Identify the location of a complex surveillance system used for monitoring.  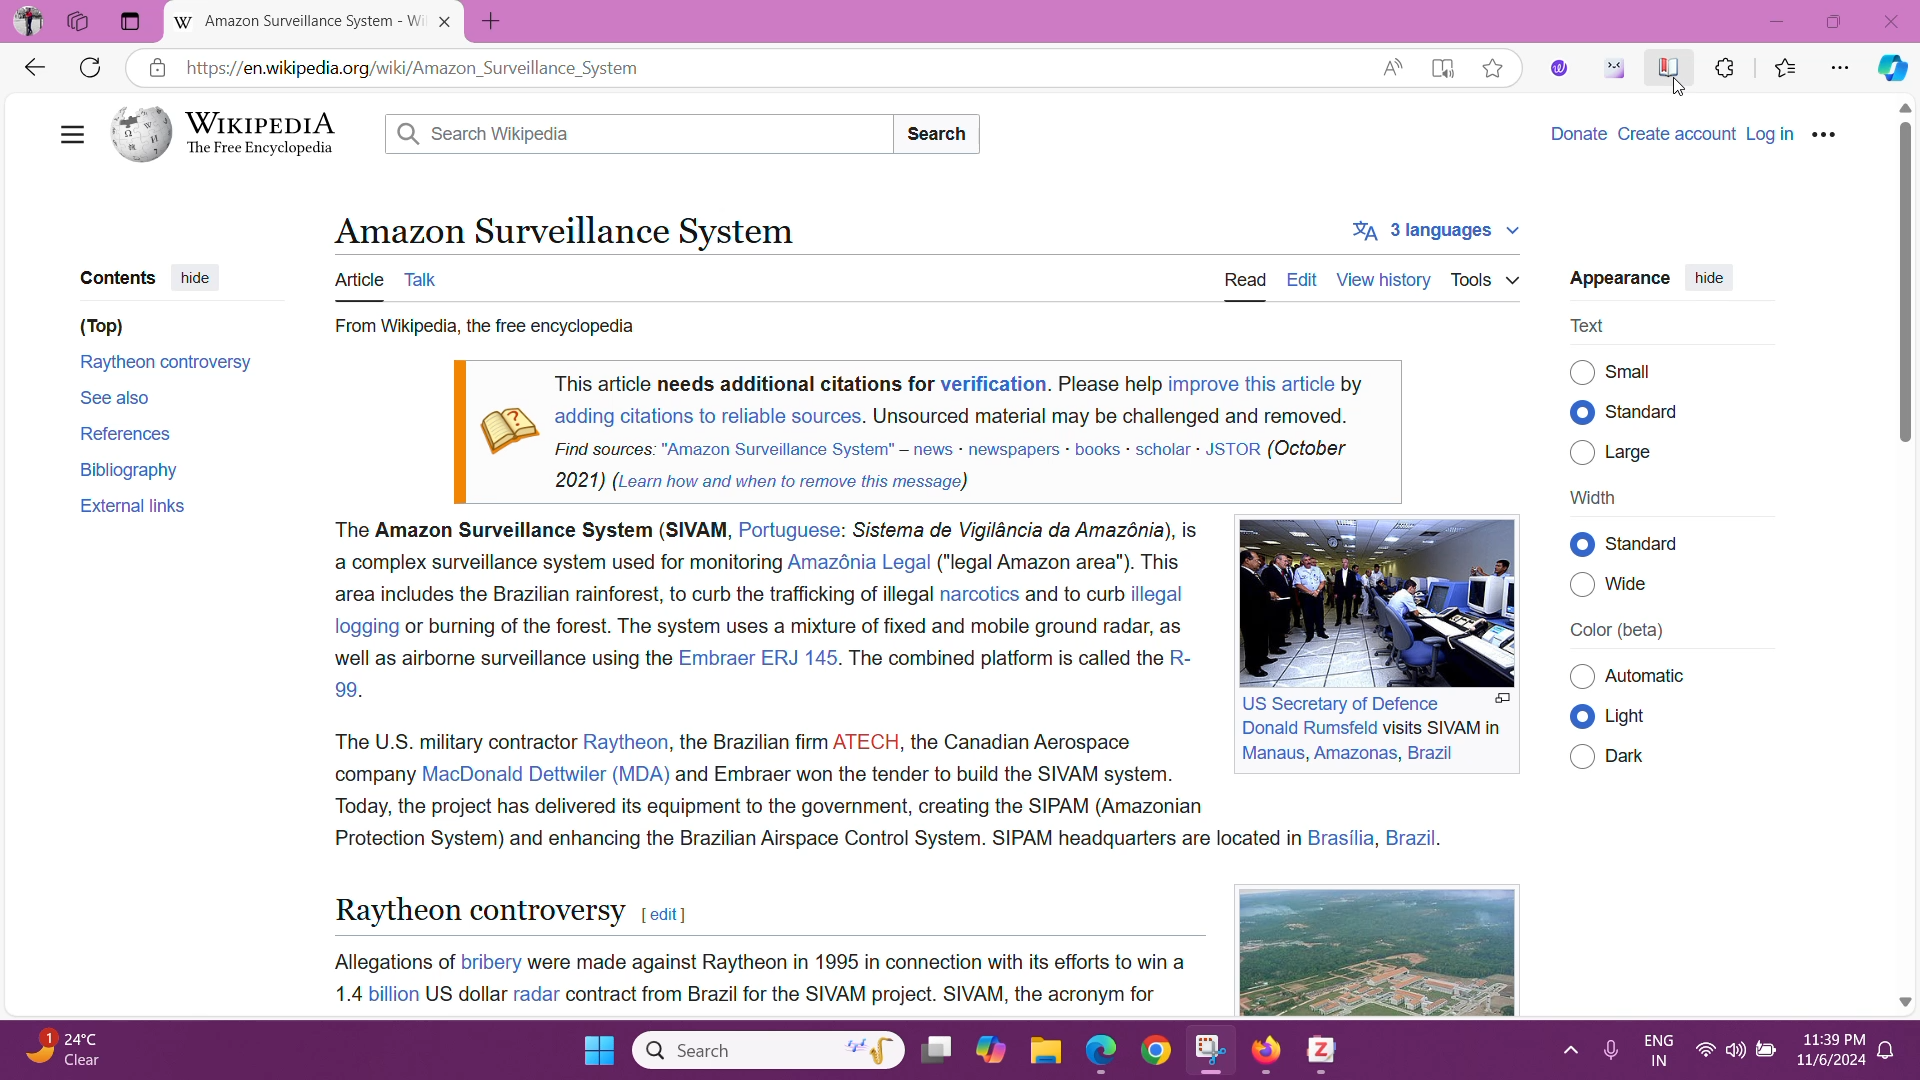
(553, 563).